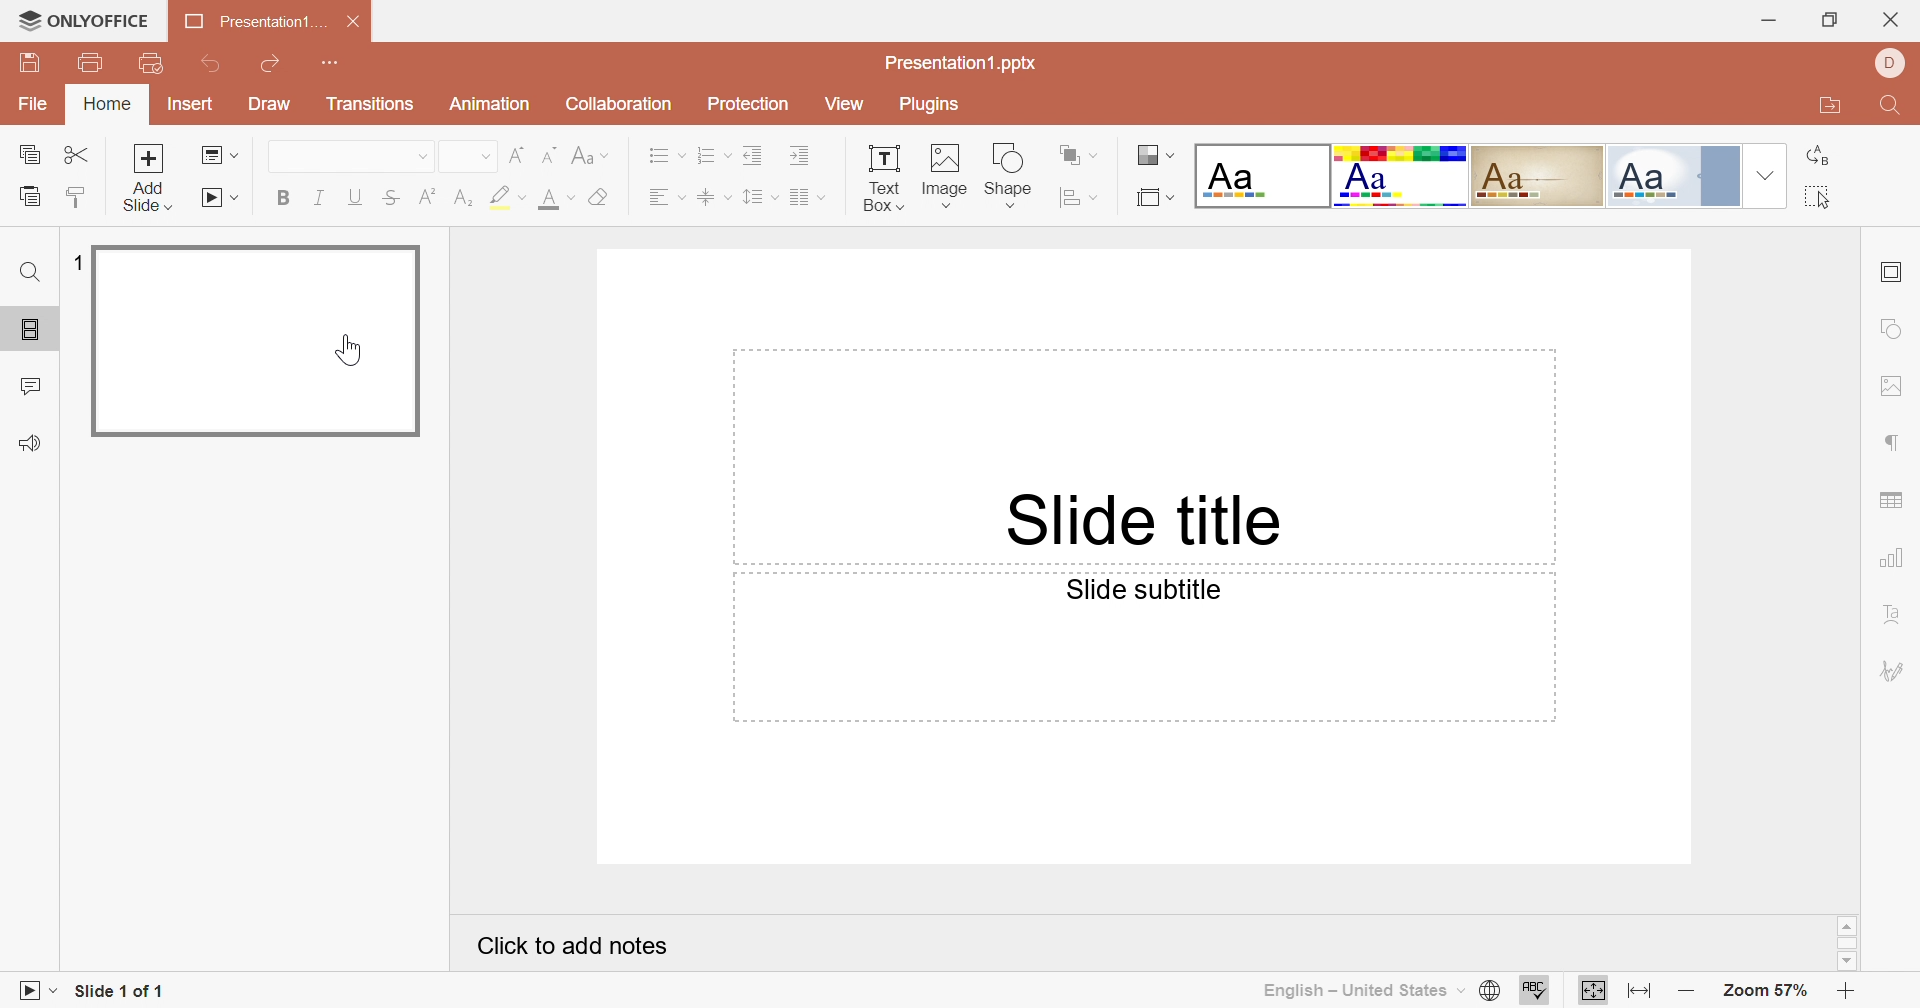  Describe the element at coordinates (1069, 197) in the screenshot. I see `Align shape` at that location.